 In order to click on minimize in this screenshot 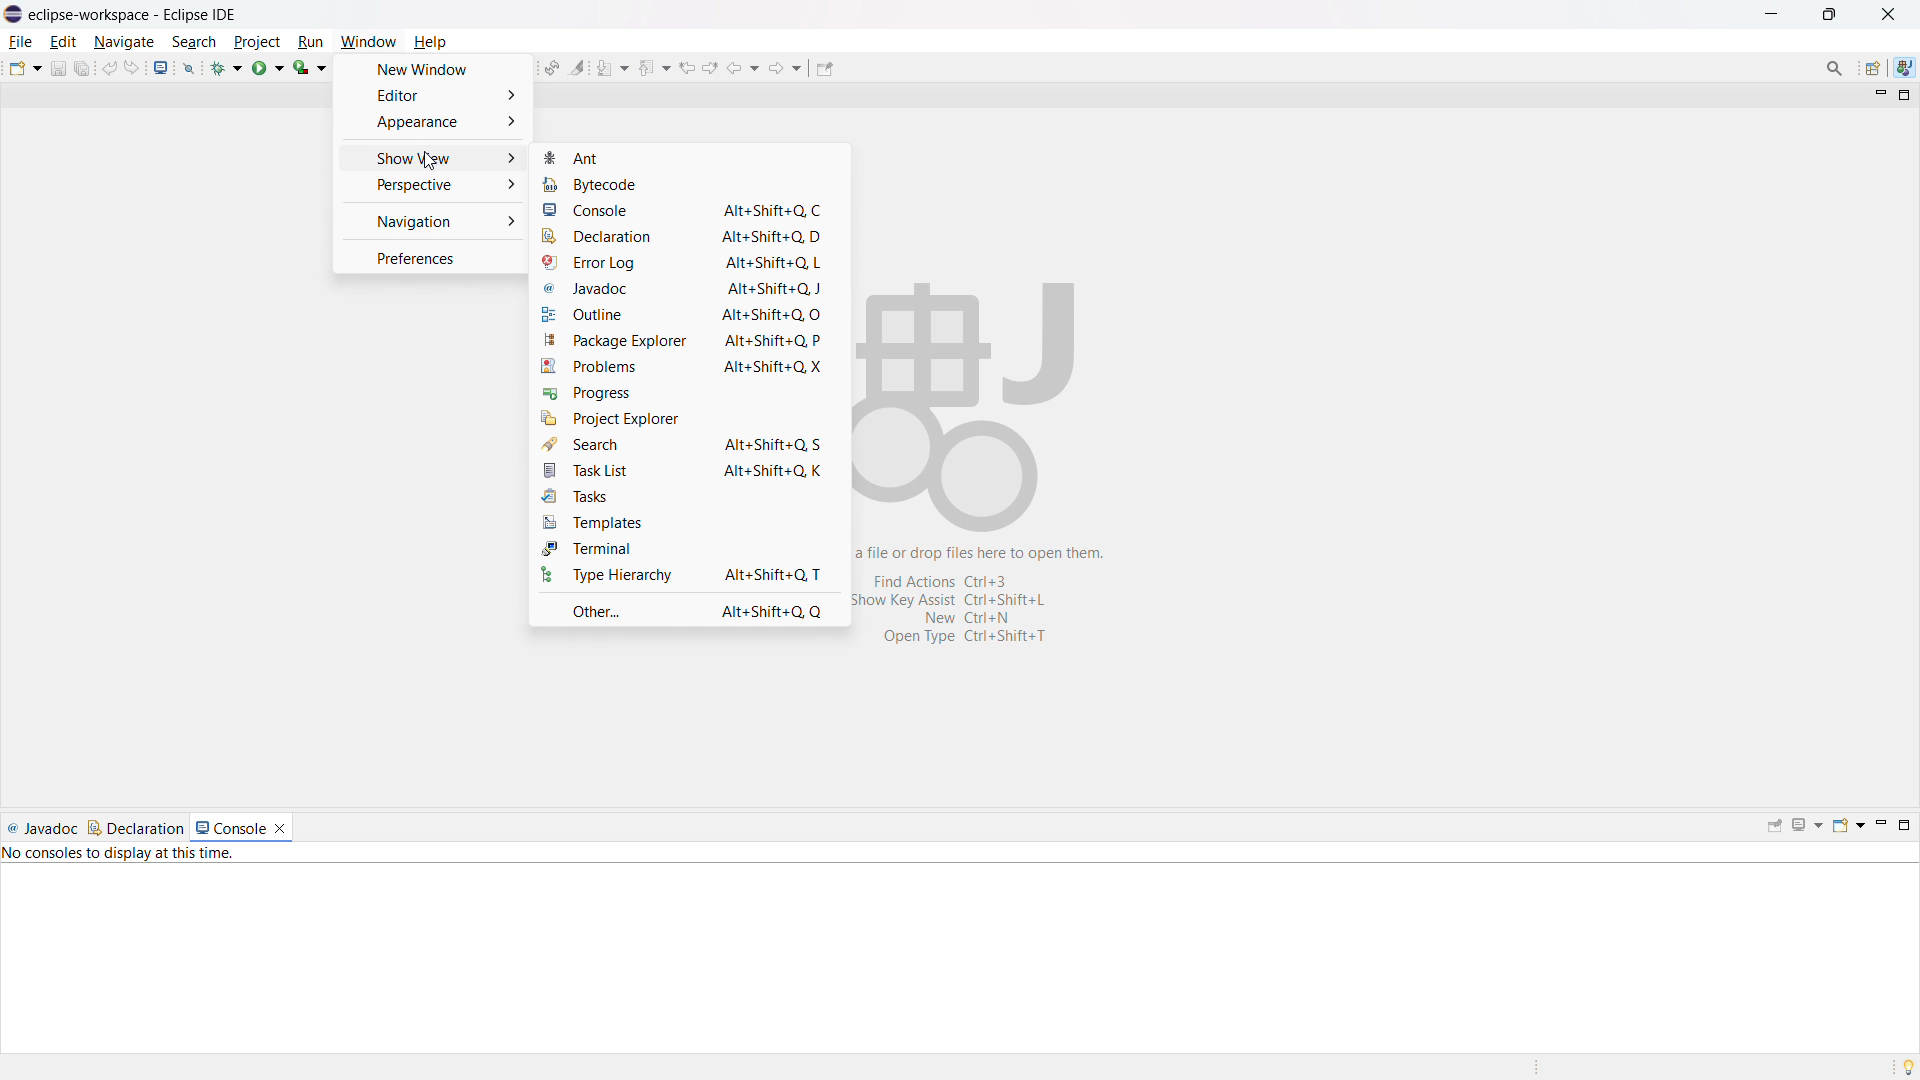, I will do `click(1878, 93)`.